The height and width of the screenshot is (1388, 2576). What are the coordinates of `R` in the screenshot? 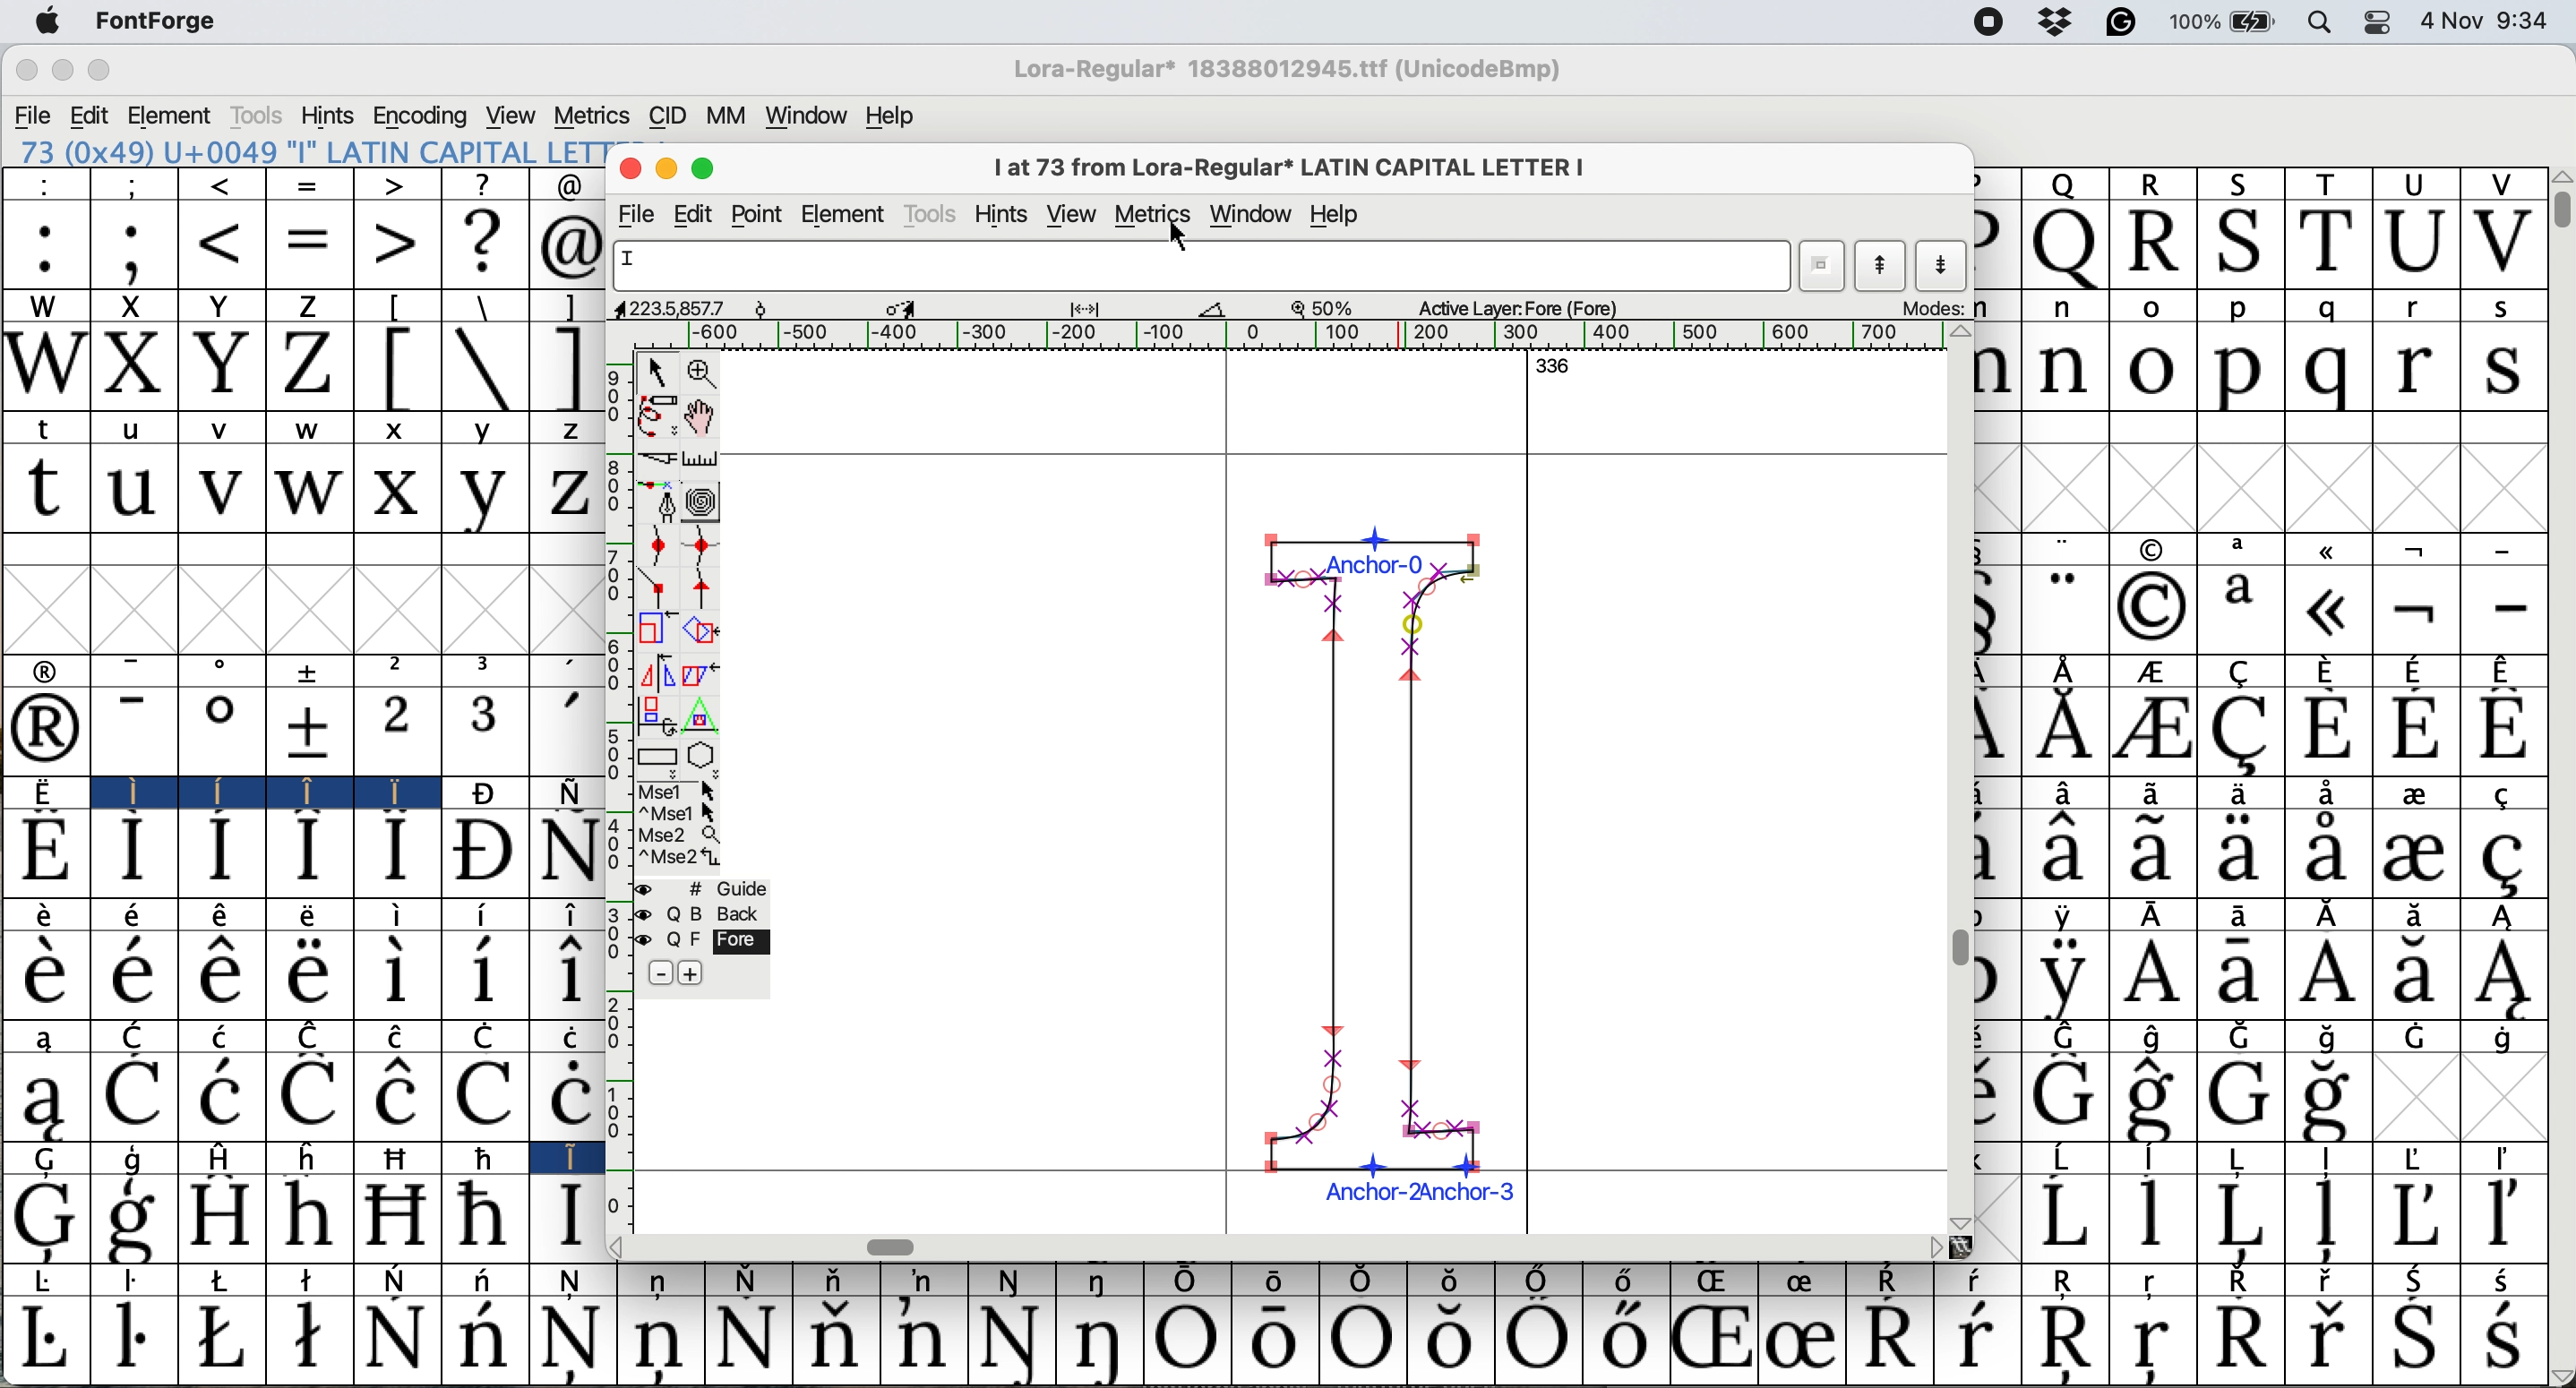 It's located at (2156, 245).